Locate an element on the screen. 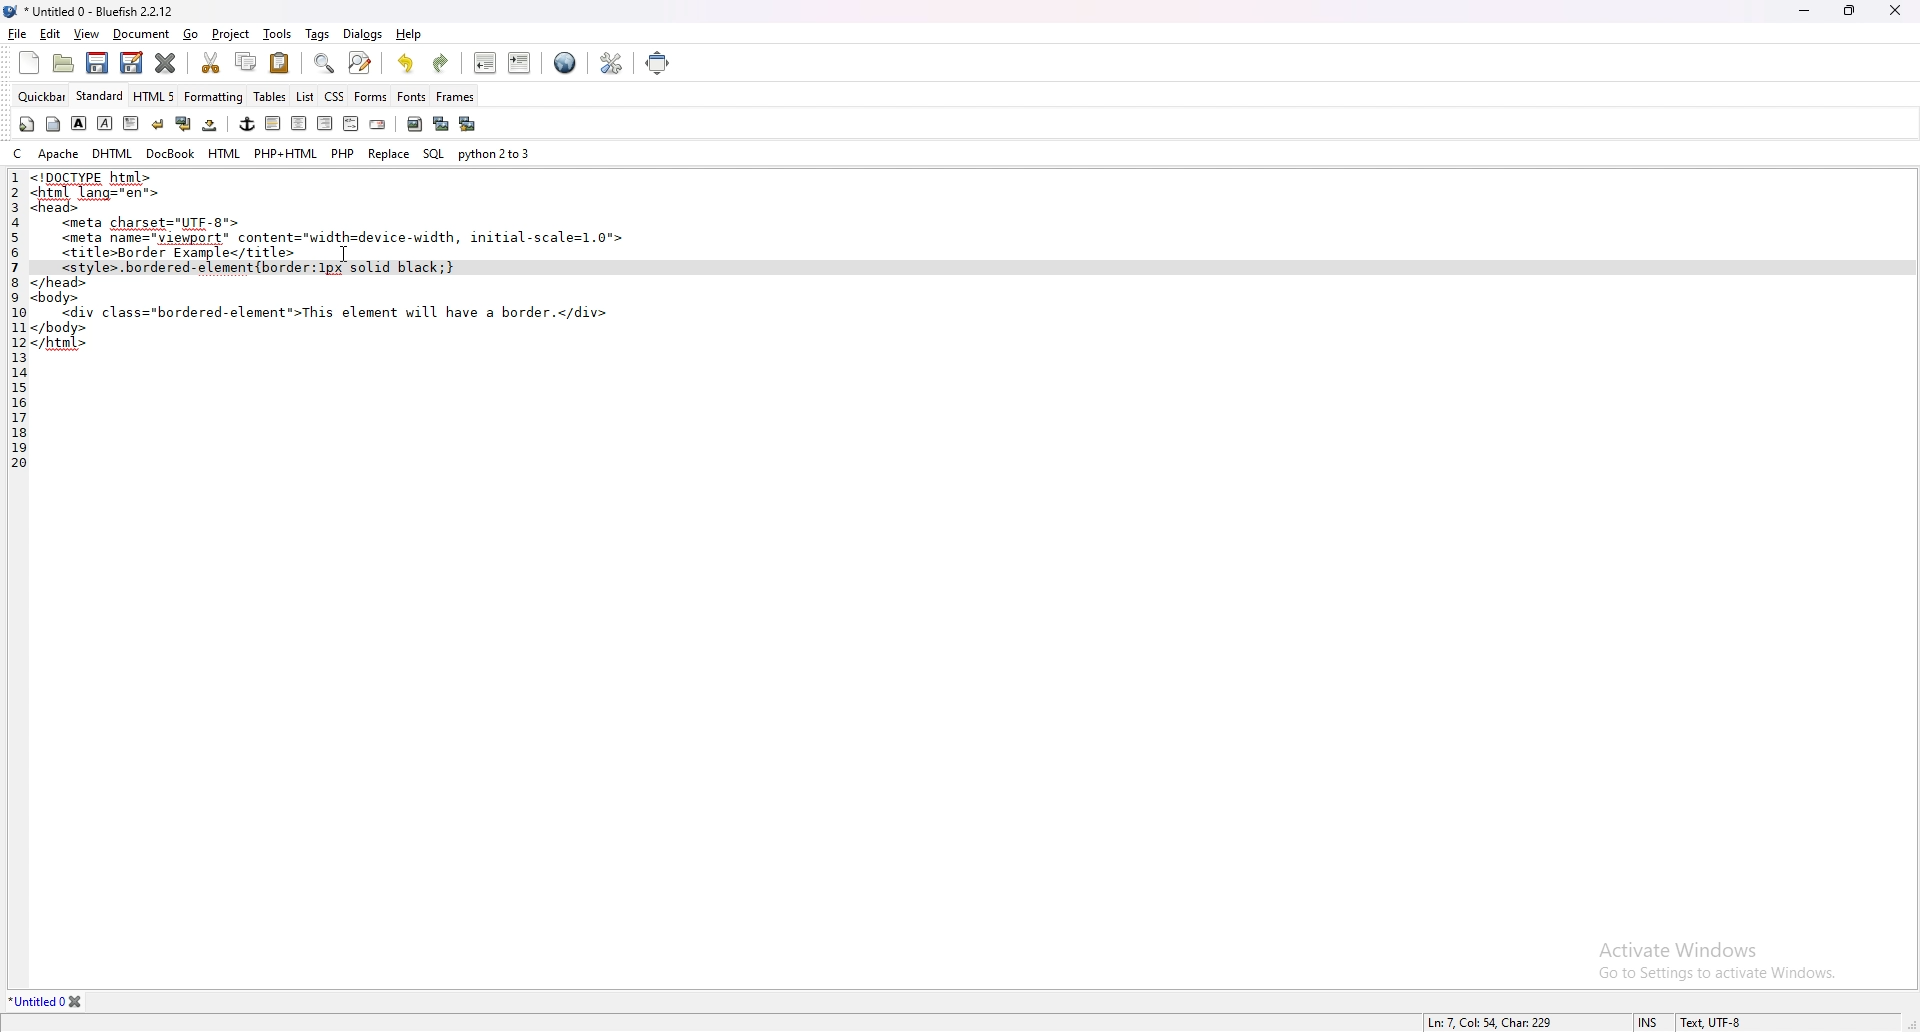 This screenshot has height=1032, width=1920. email is located at coordinates (378, 125).